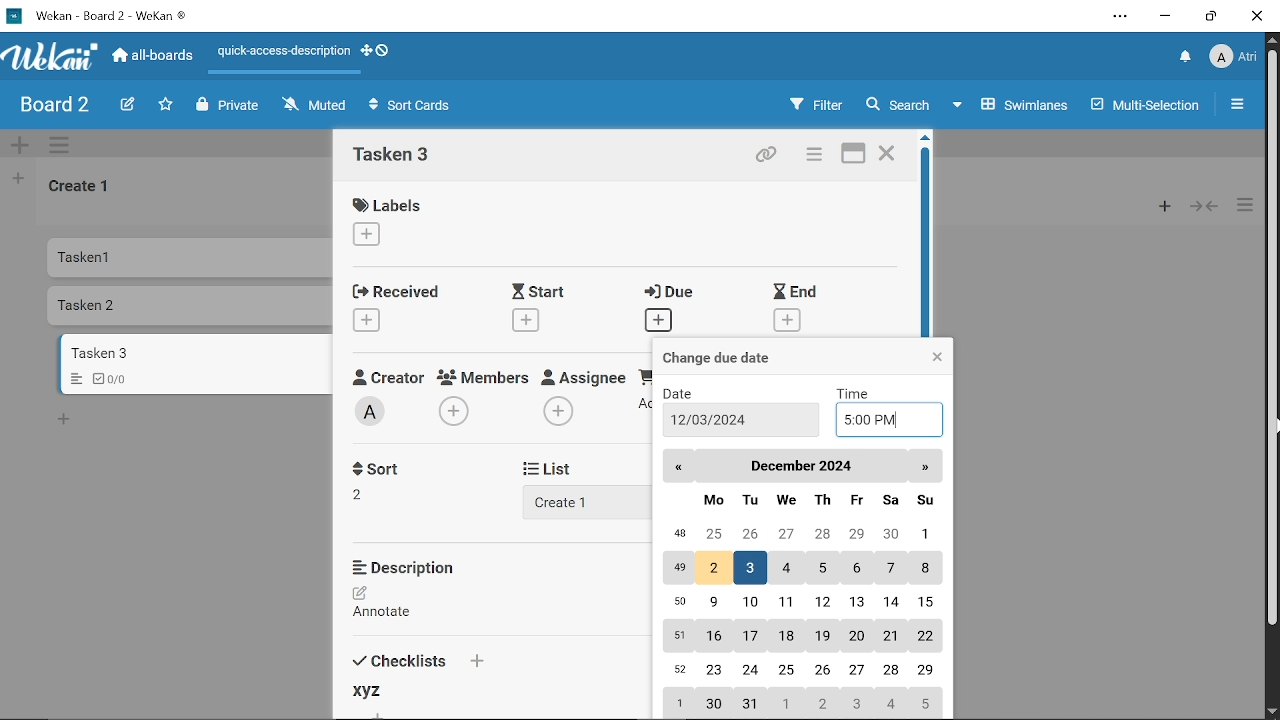 This screenshot has height=720, width=1280. Describe the element at coordinates (373, 412) in the screenshot. I see `Creator ` at that location.